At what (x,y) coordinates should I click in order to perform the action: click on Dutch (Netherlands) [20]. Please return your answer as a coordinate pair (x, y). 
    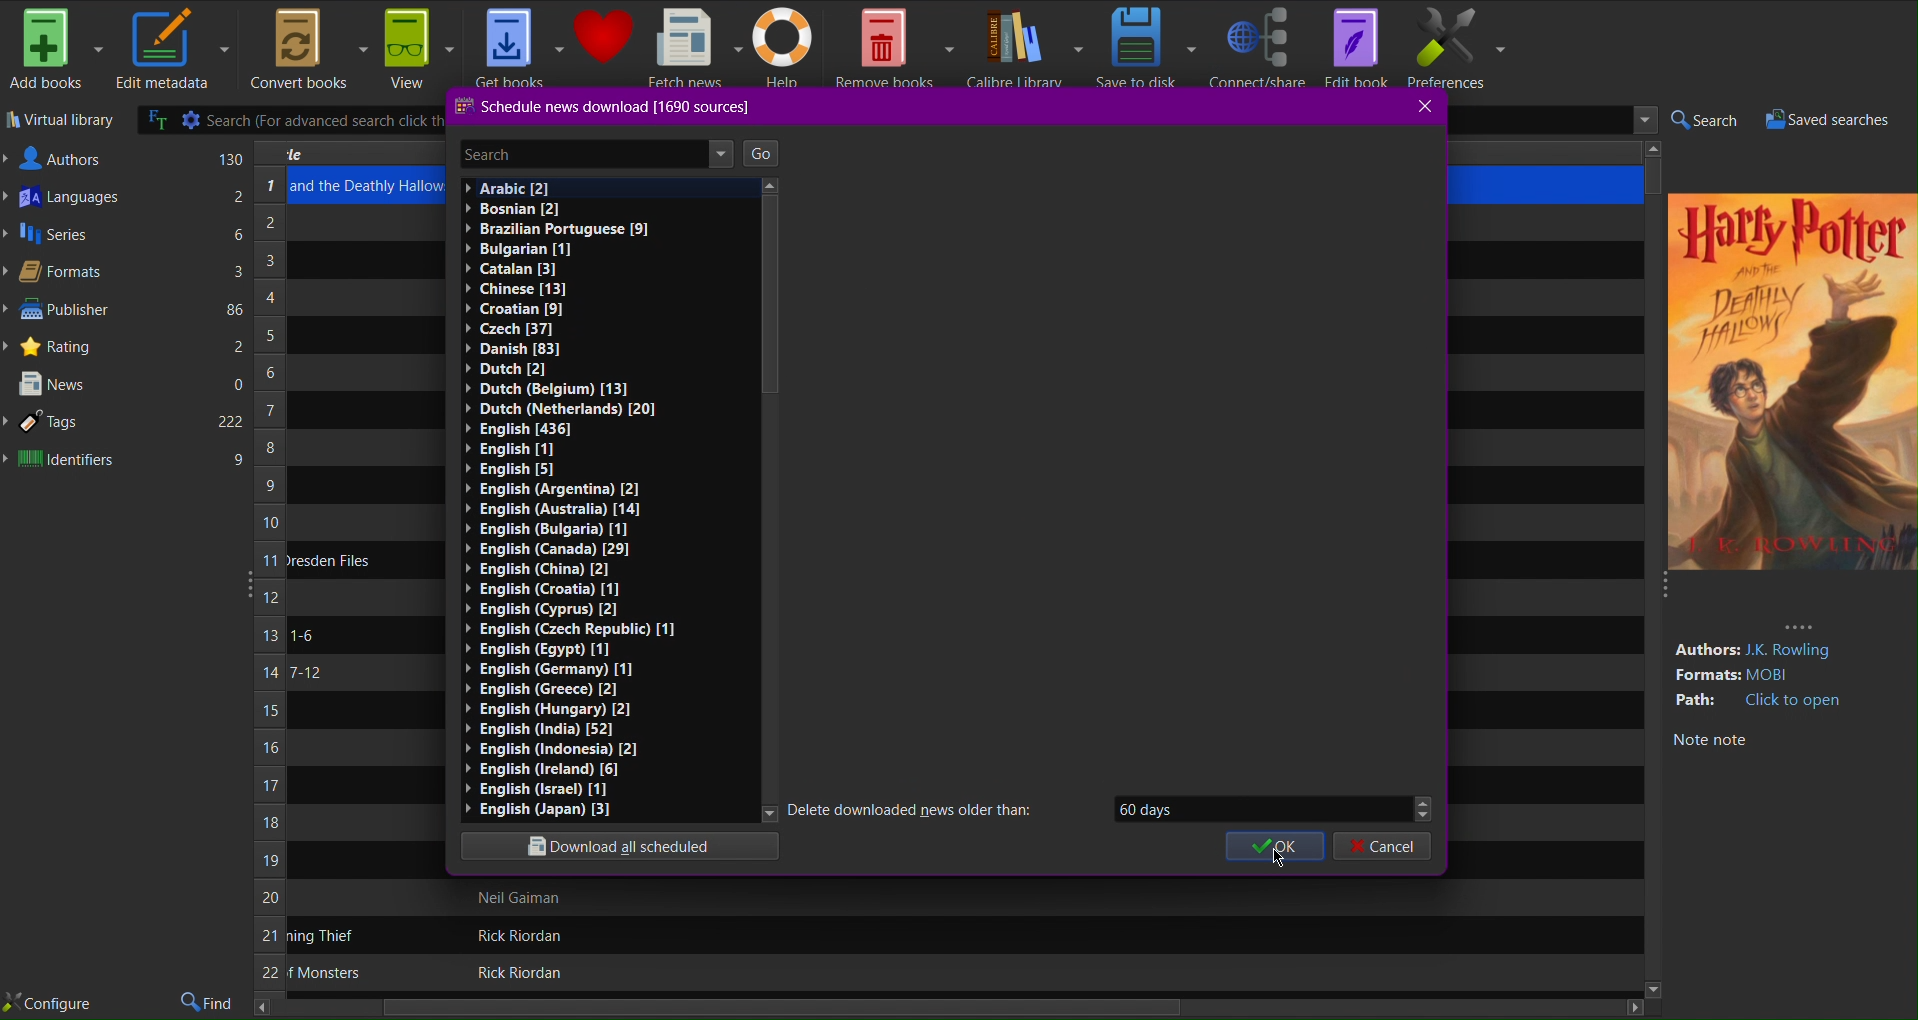
    Looking at the image, I should click on (560, 409).